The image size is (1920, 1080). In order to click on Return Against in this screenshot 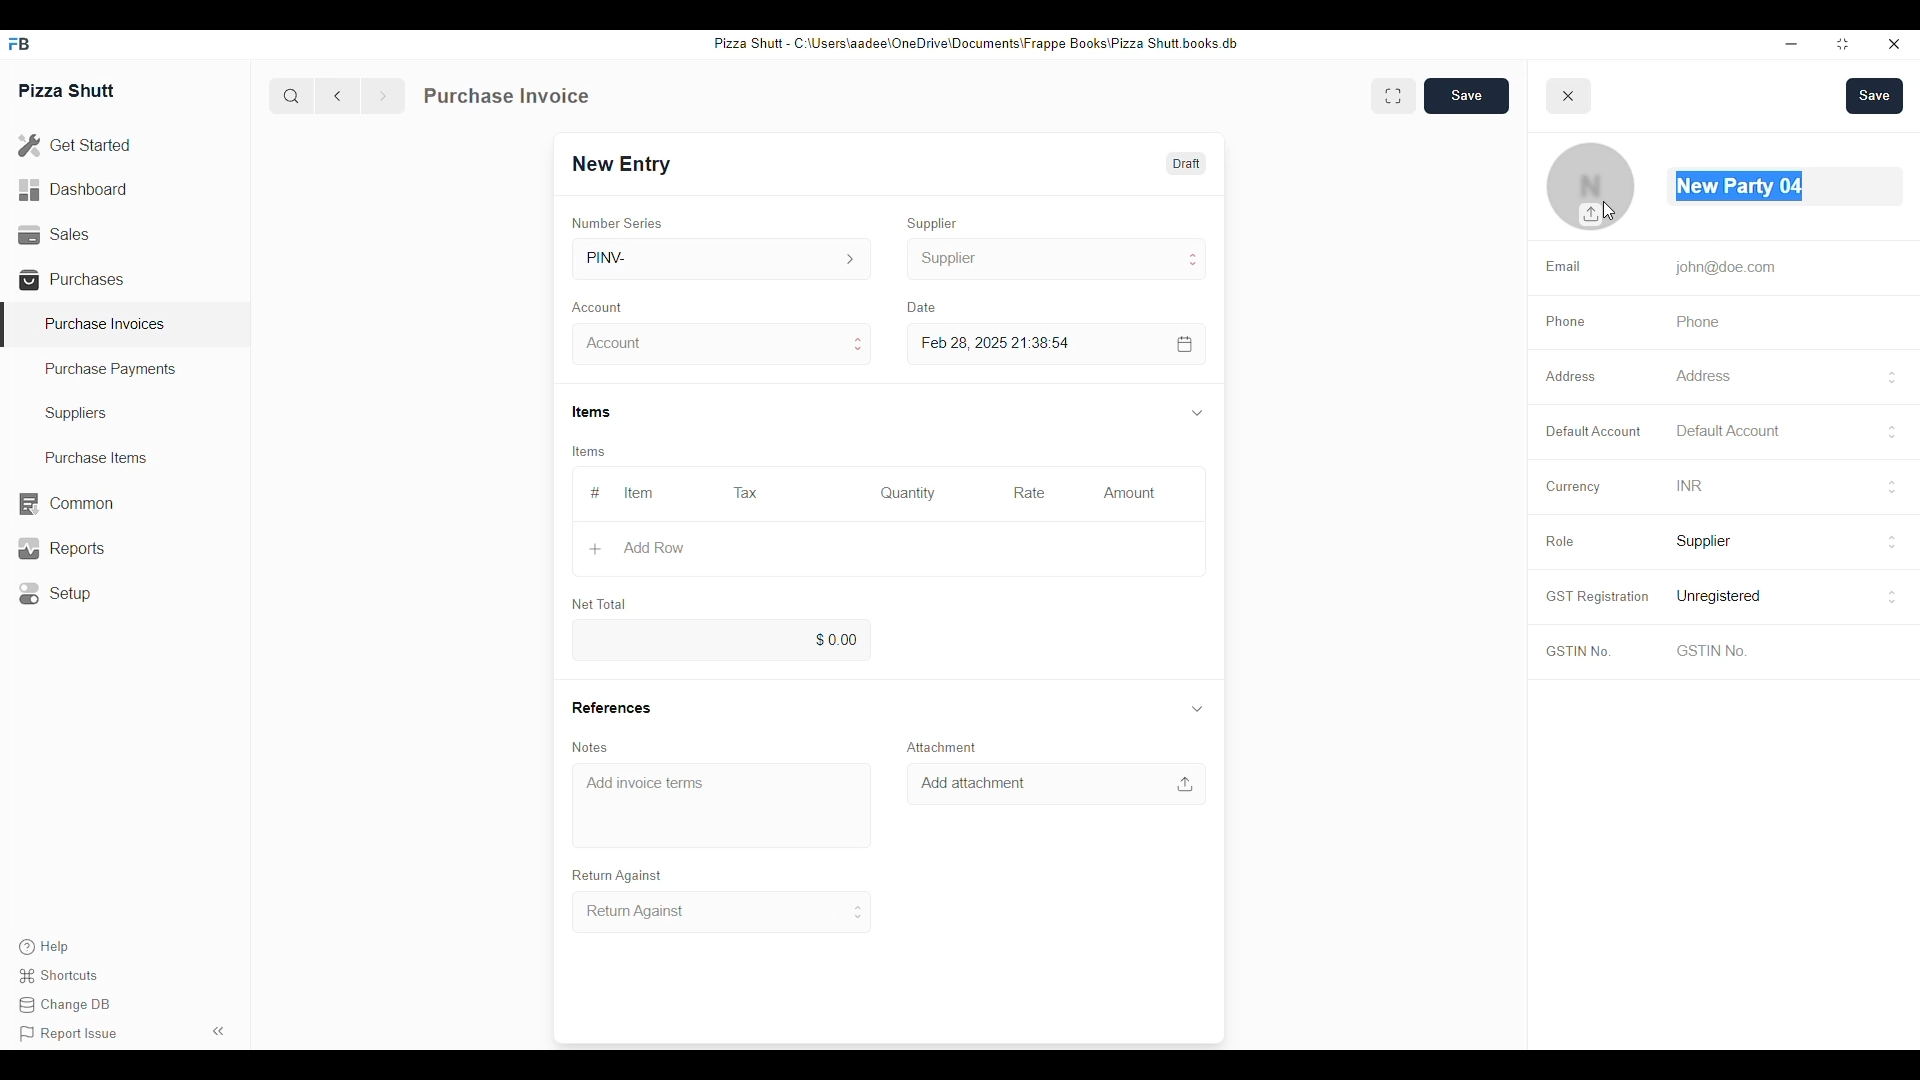, I will do `click(614, 876)`.